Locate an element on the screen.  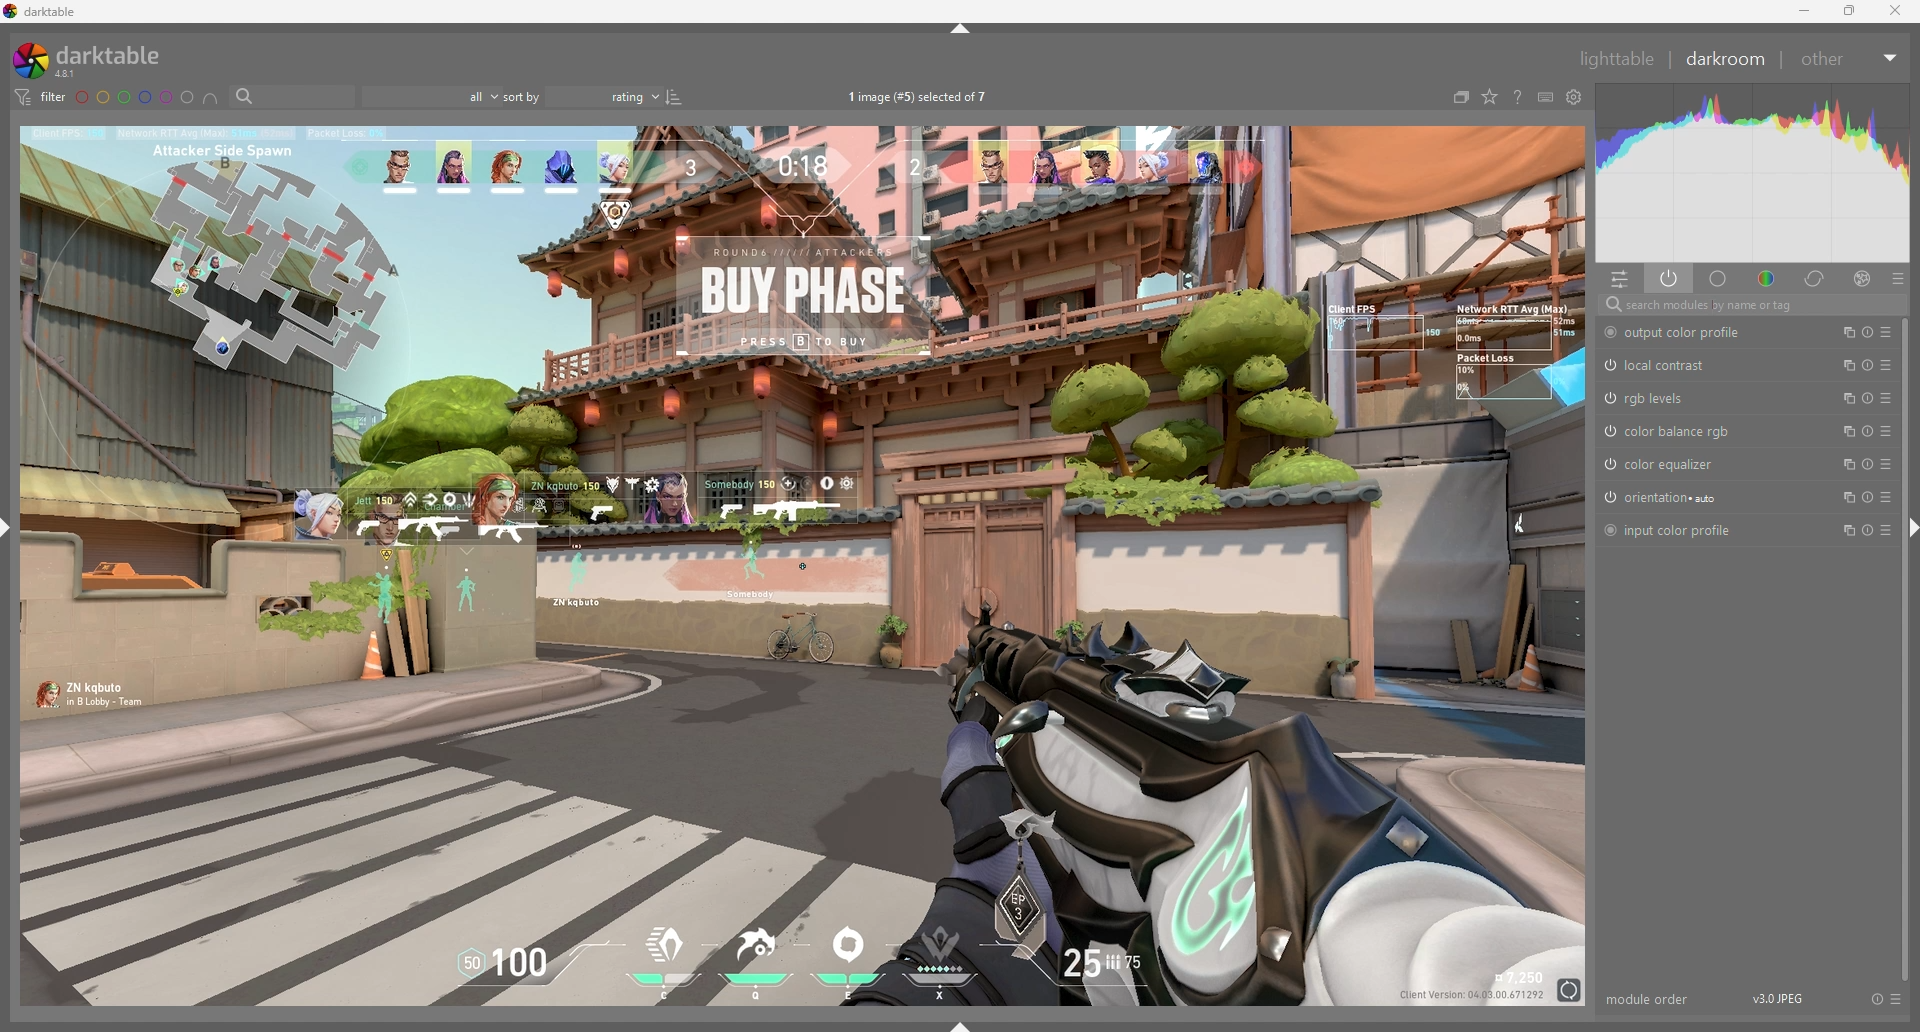
presets is located at coordinates (1895, 999).